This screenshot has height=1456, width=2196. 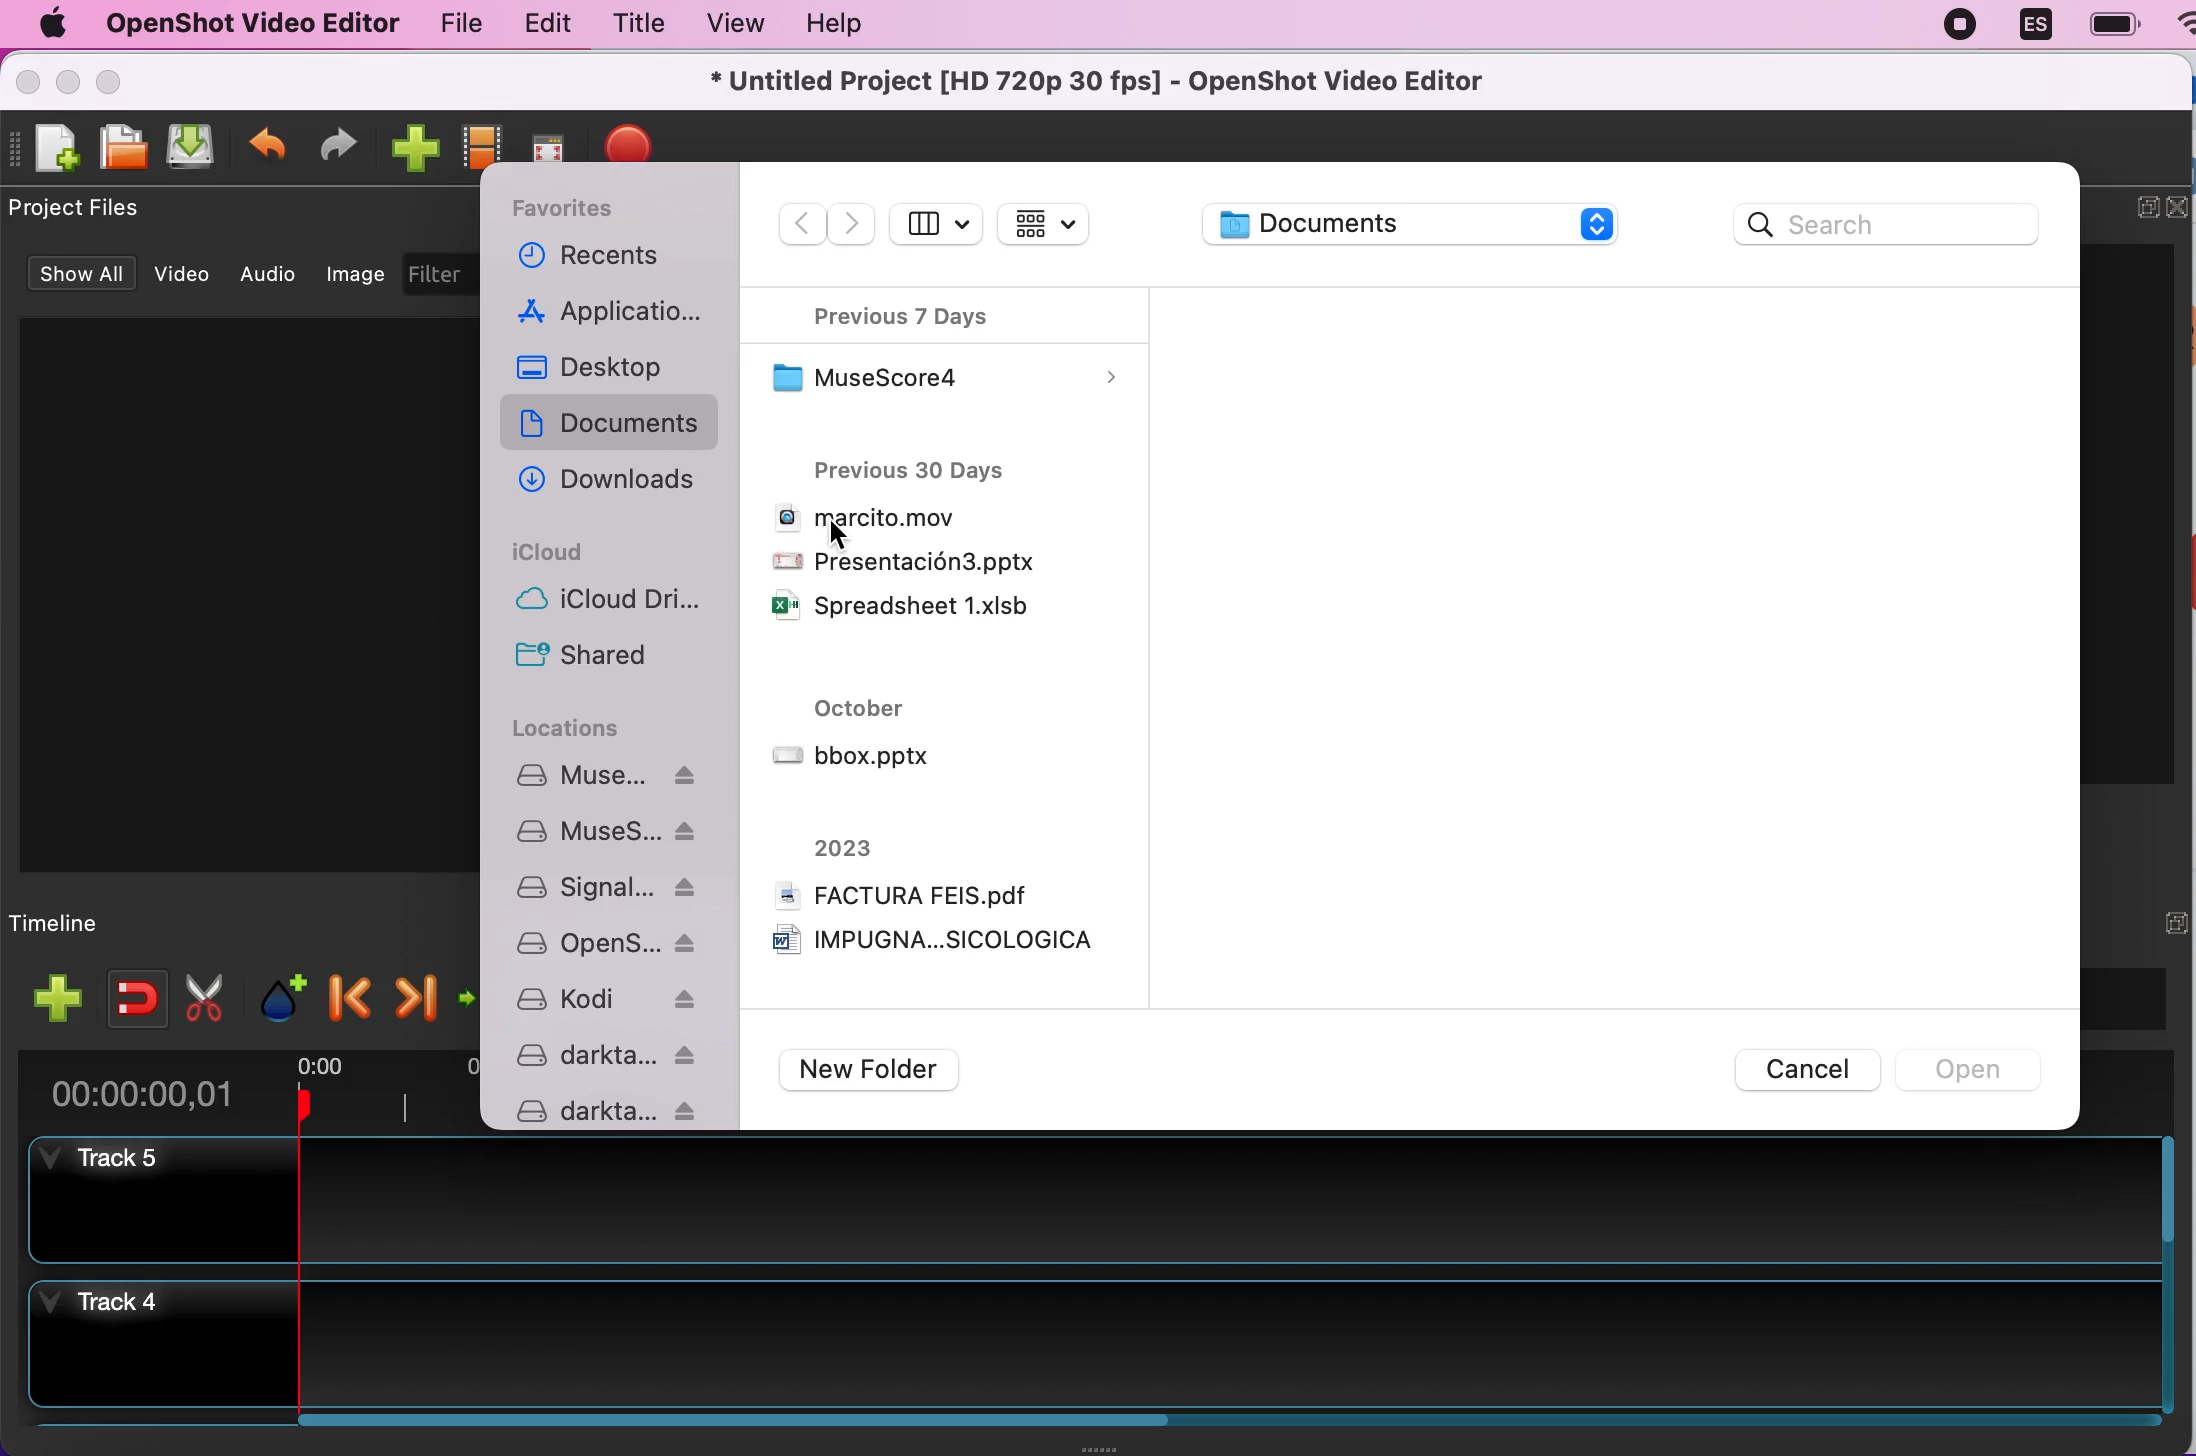 What do you see at coordinates (482, 145) in the screenshot?
I see `choose profile` at bounding box center [482, 145].